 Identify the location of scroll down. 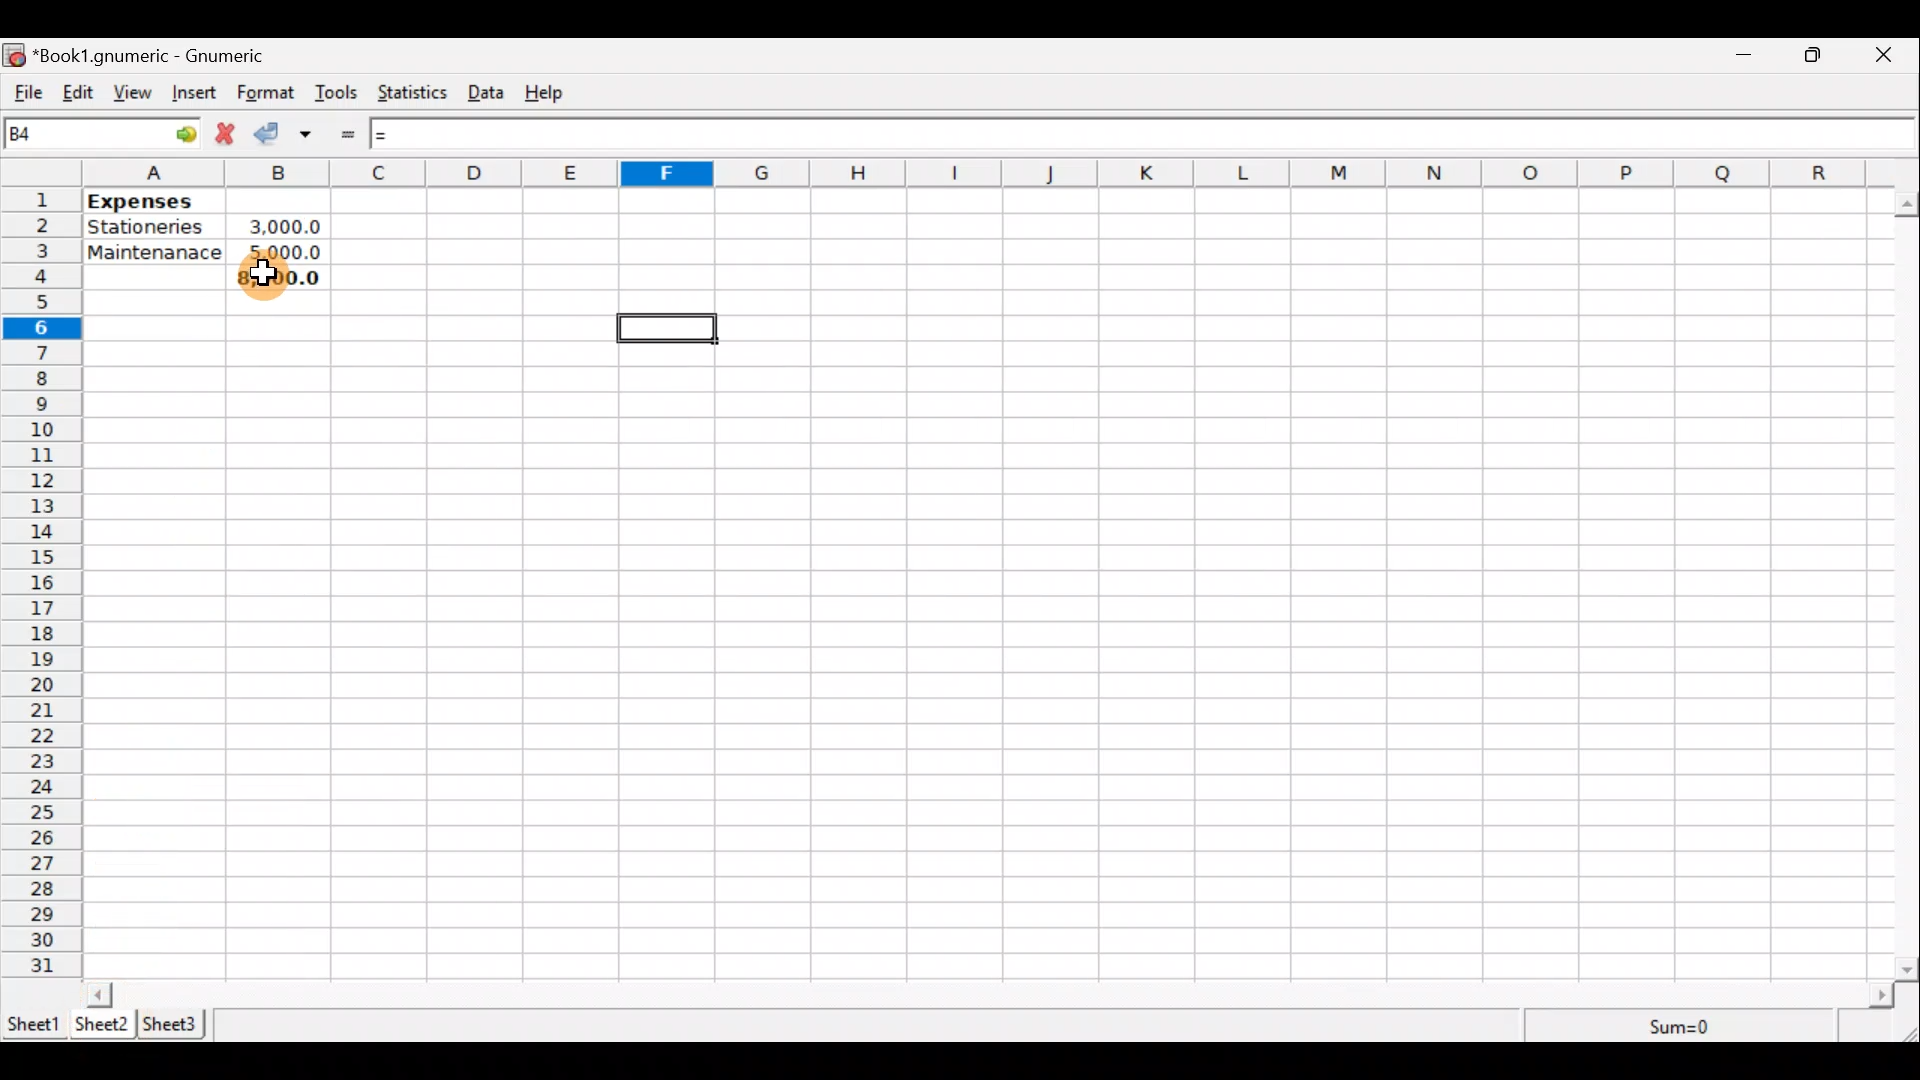
(1908, 969).